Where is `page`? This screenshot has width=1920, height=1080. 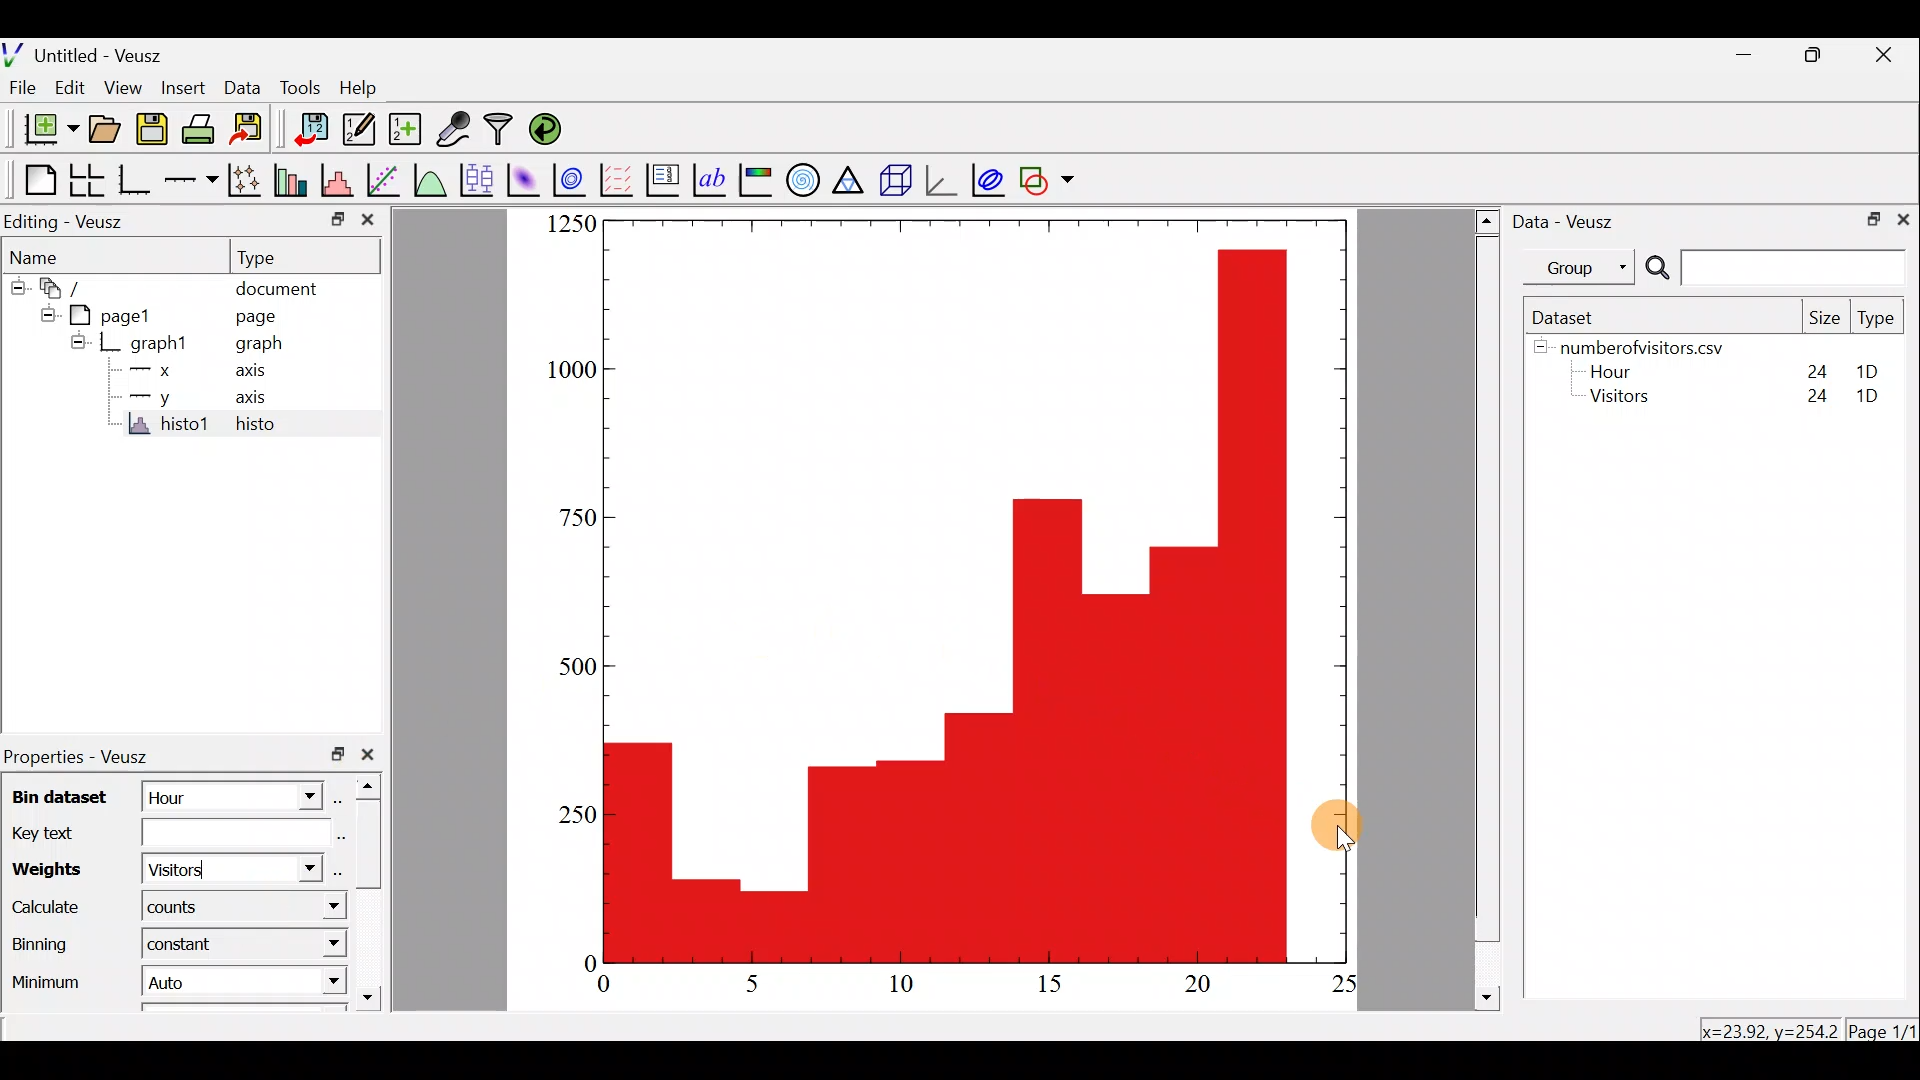
page is located at coordinates (259, 317).